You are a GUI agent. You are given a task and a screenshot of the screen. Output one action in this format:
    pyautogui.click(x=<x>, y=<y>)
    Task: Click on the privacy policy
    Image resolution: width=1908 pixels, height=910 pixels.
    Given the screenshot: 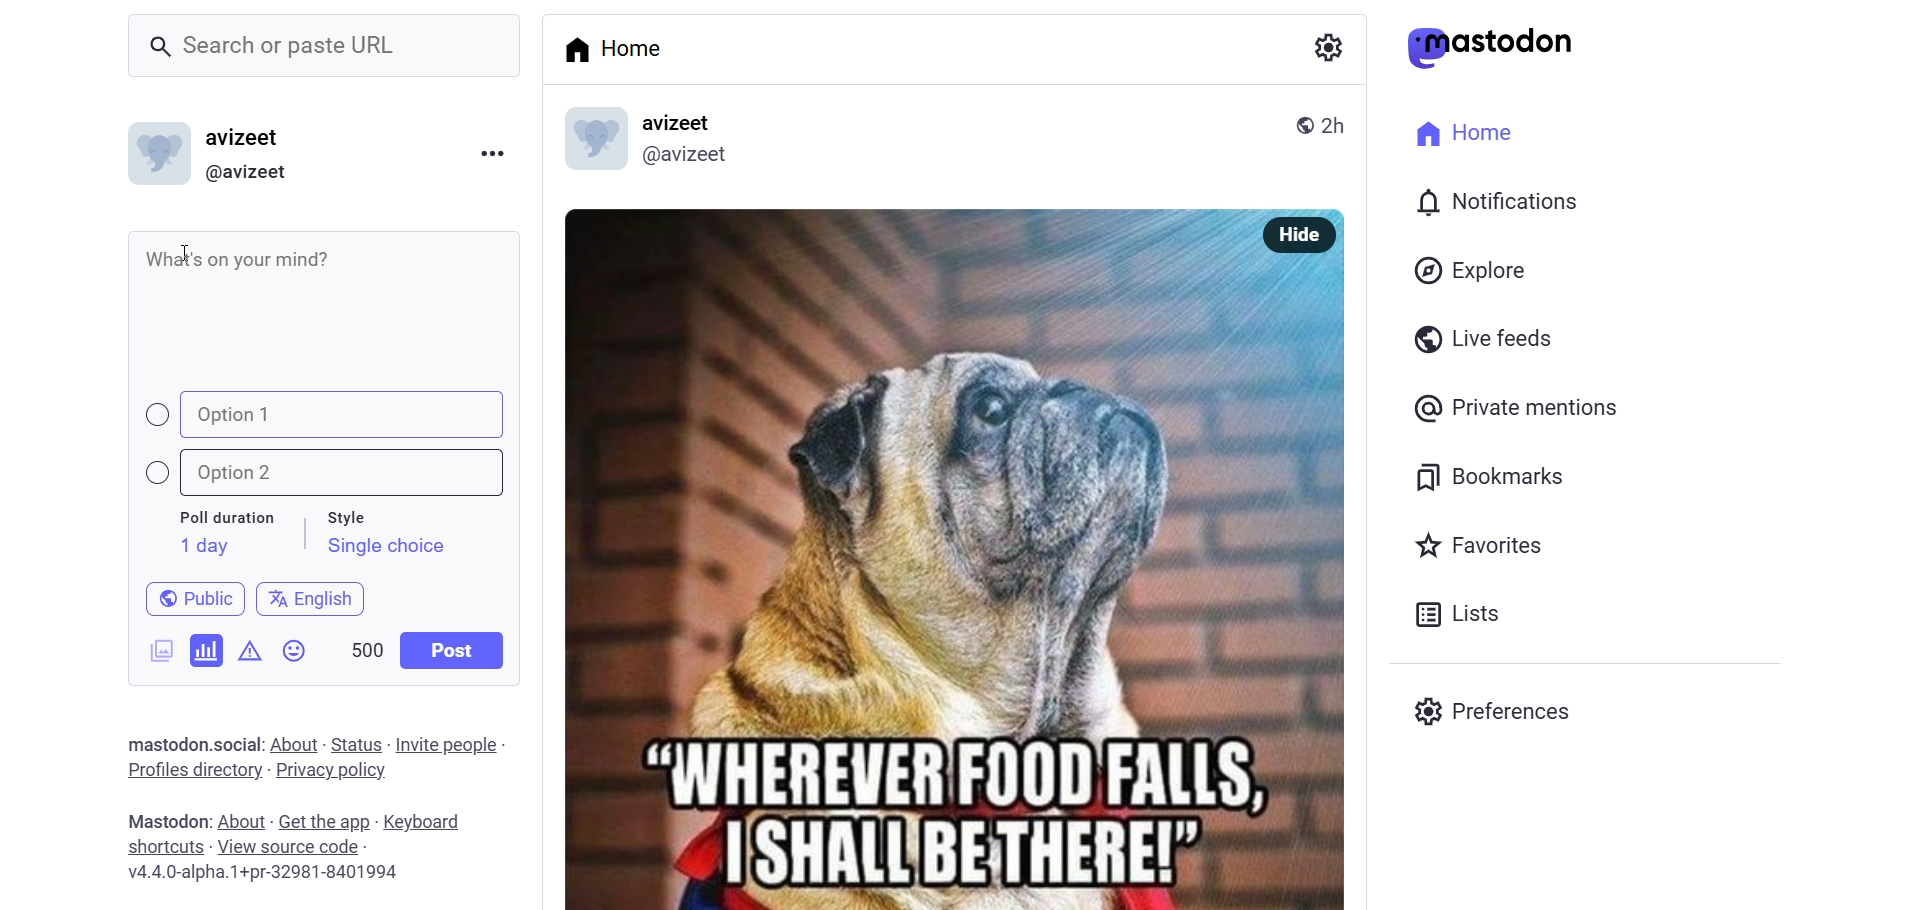 What is the action you would take?
    pyautogui.click(x=331, y=772)
    